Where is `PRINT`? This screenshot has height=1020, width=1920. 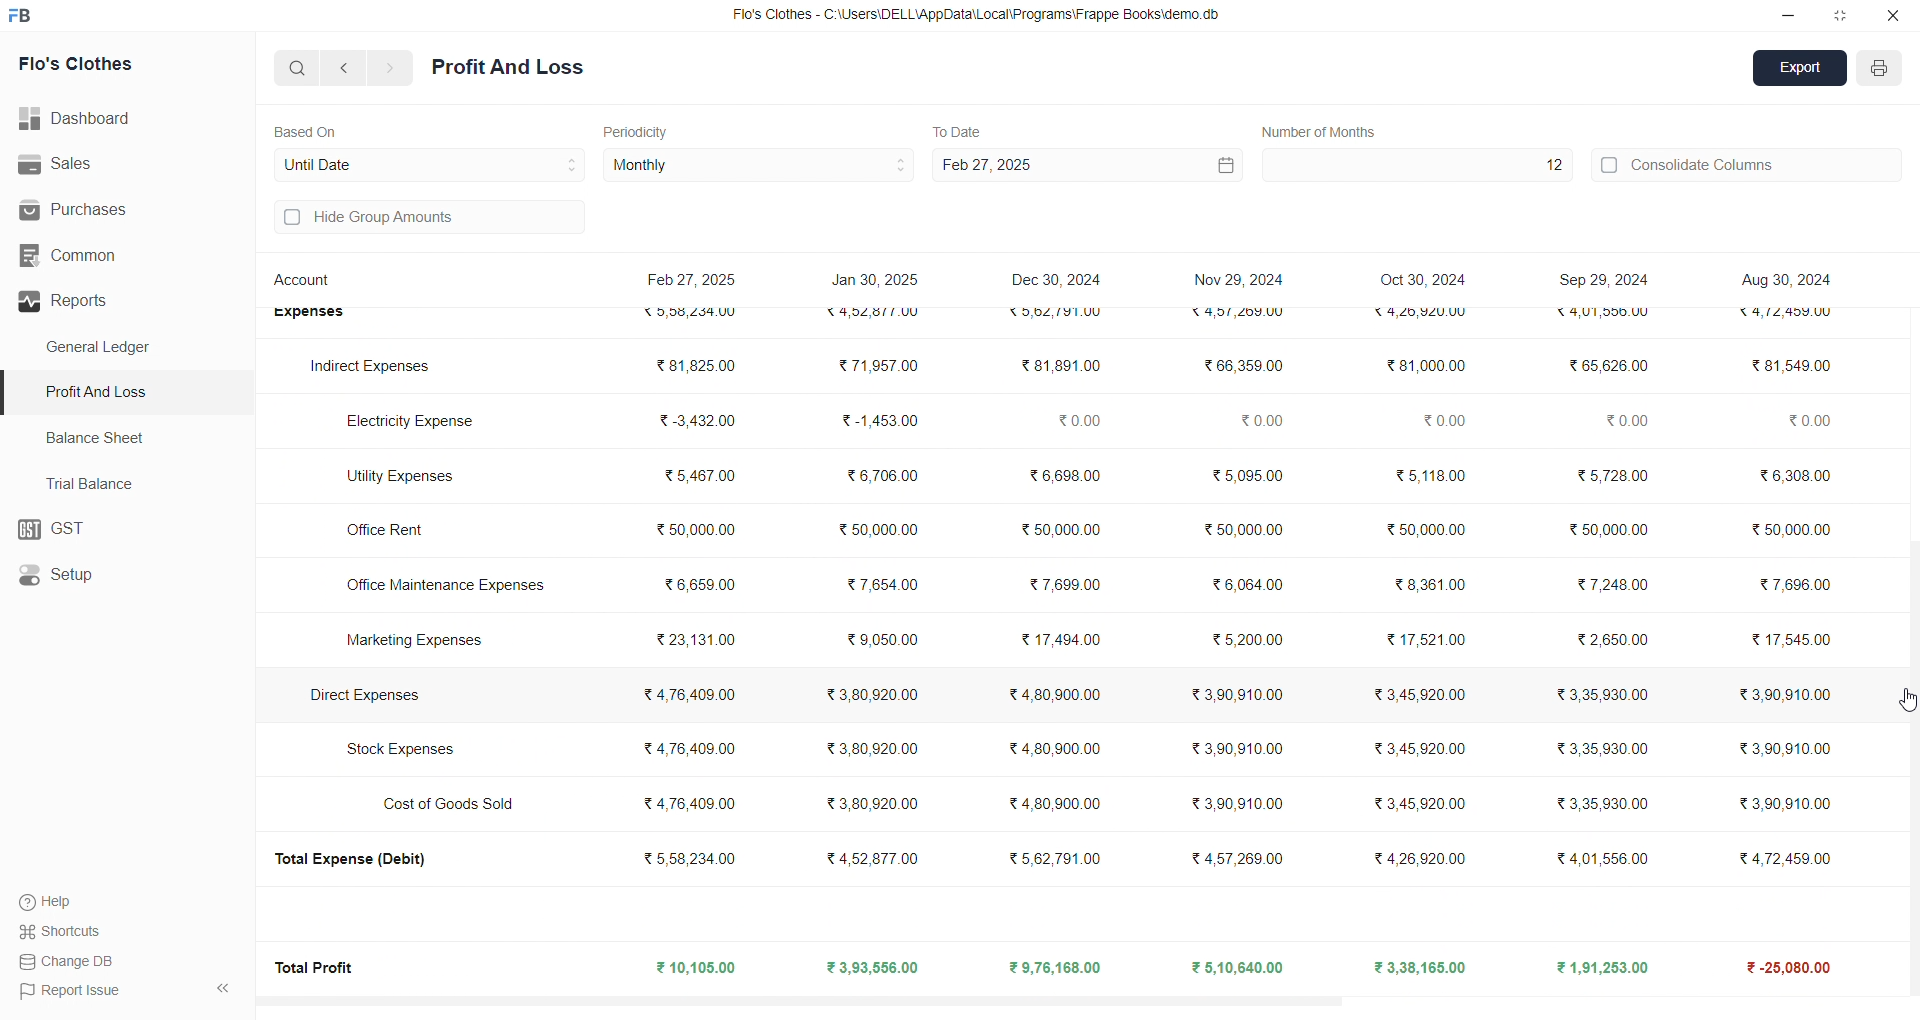
PRINT is located at coordinates (1880, 71).